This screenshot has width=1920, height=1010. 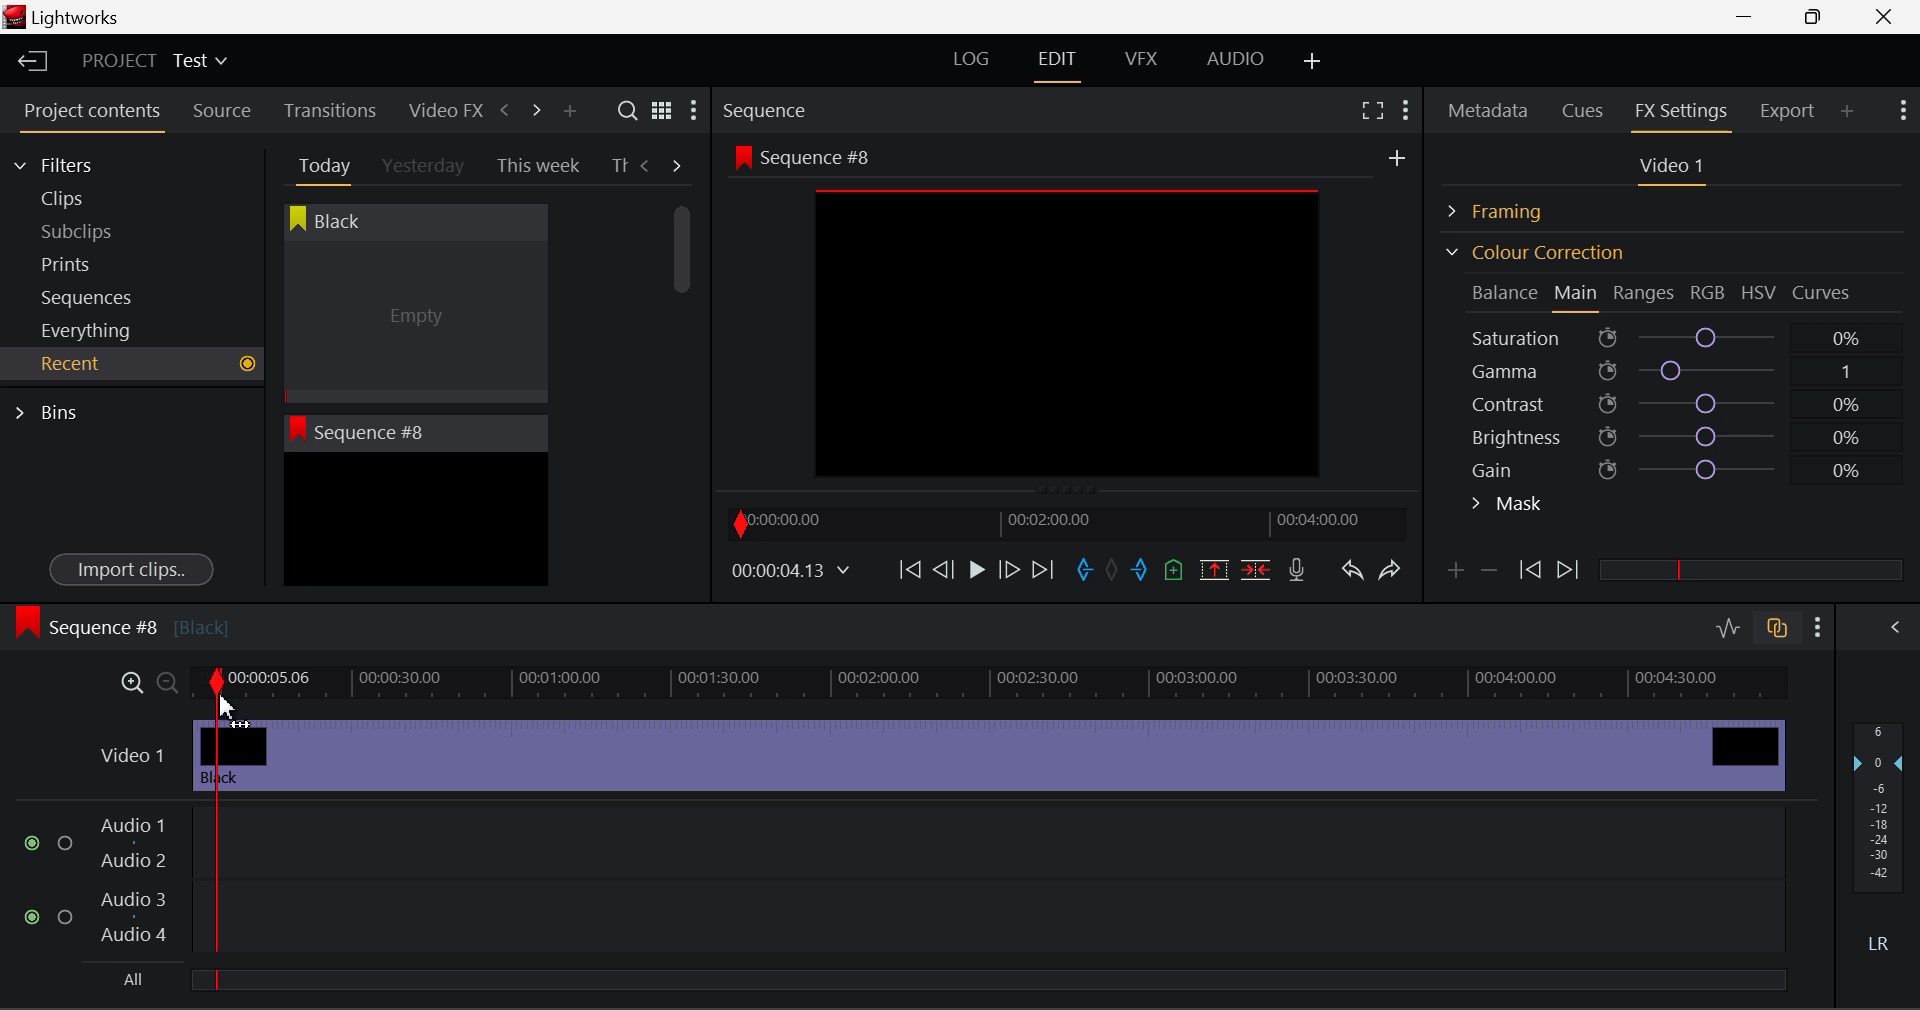 What do you see at coordinates (1818, 16) in the screenshot?
I see `Minimize` at bounding box center [1818, 16].